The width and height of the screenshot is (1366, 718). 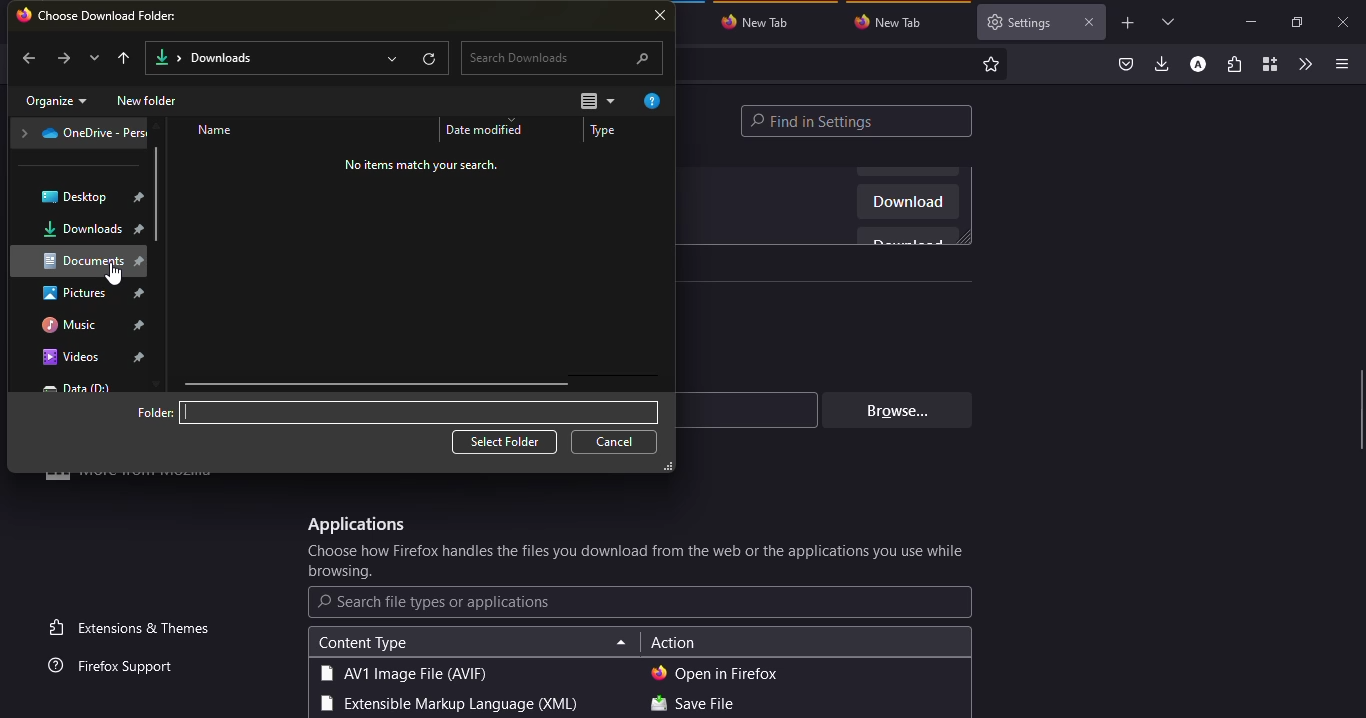 I want to click on pin, so click(x=141, y=231).